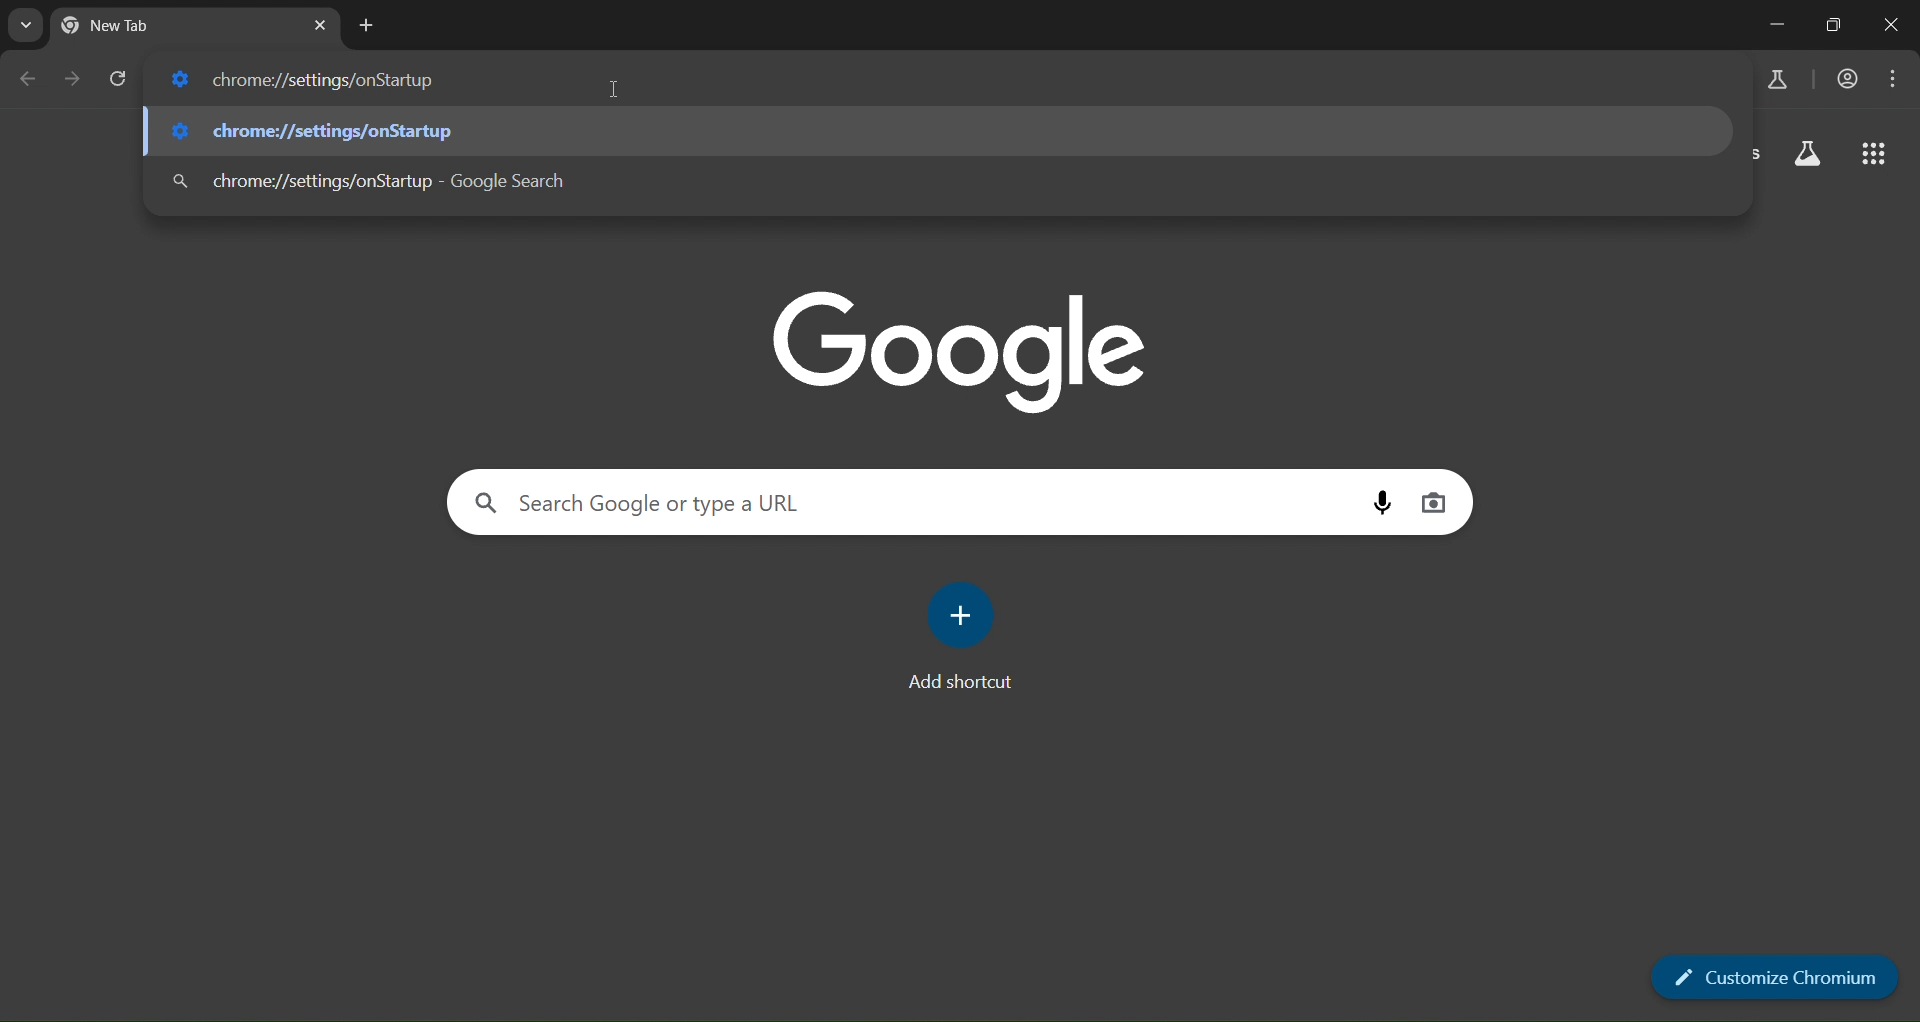 The height and width of the screenshot is (1022, 1920). I want to click on restore down, so click(1837, 26).